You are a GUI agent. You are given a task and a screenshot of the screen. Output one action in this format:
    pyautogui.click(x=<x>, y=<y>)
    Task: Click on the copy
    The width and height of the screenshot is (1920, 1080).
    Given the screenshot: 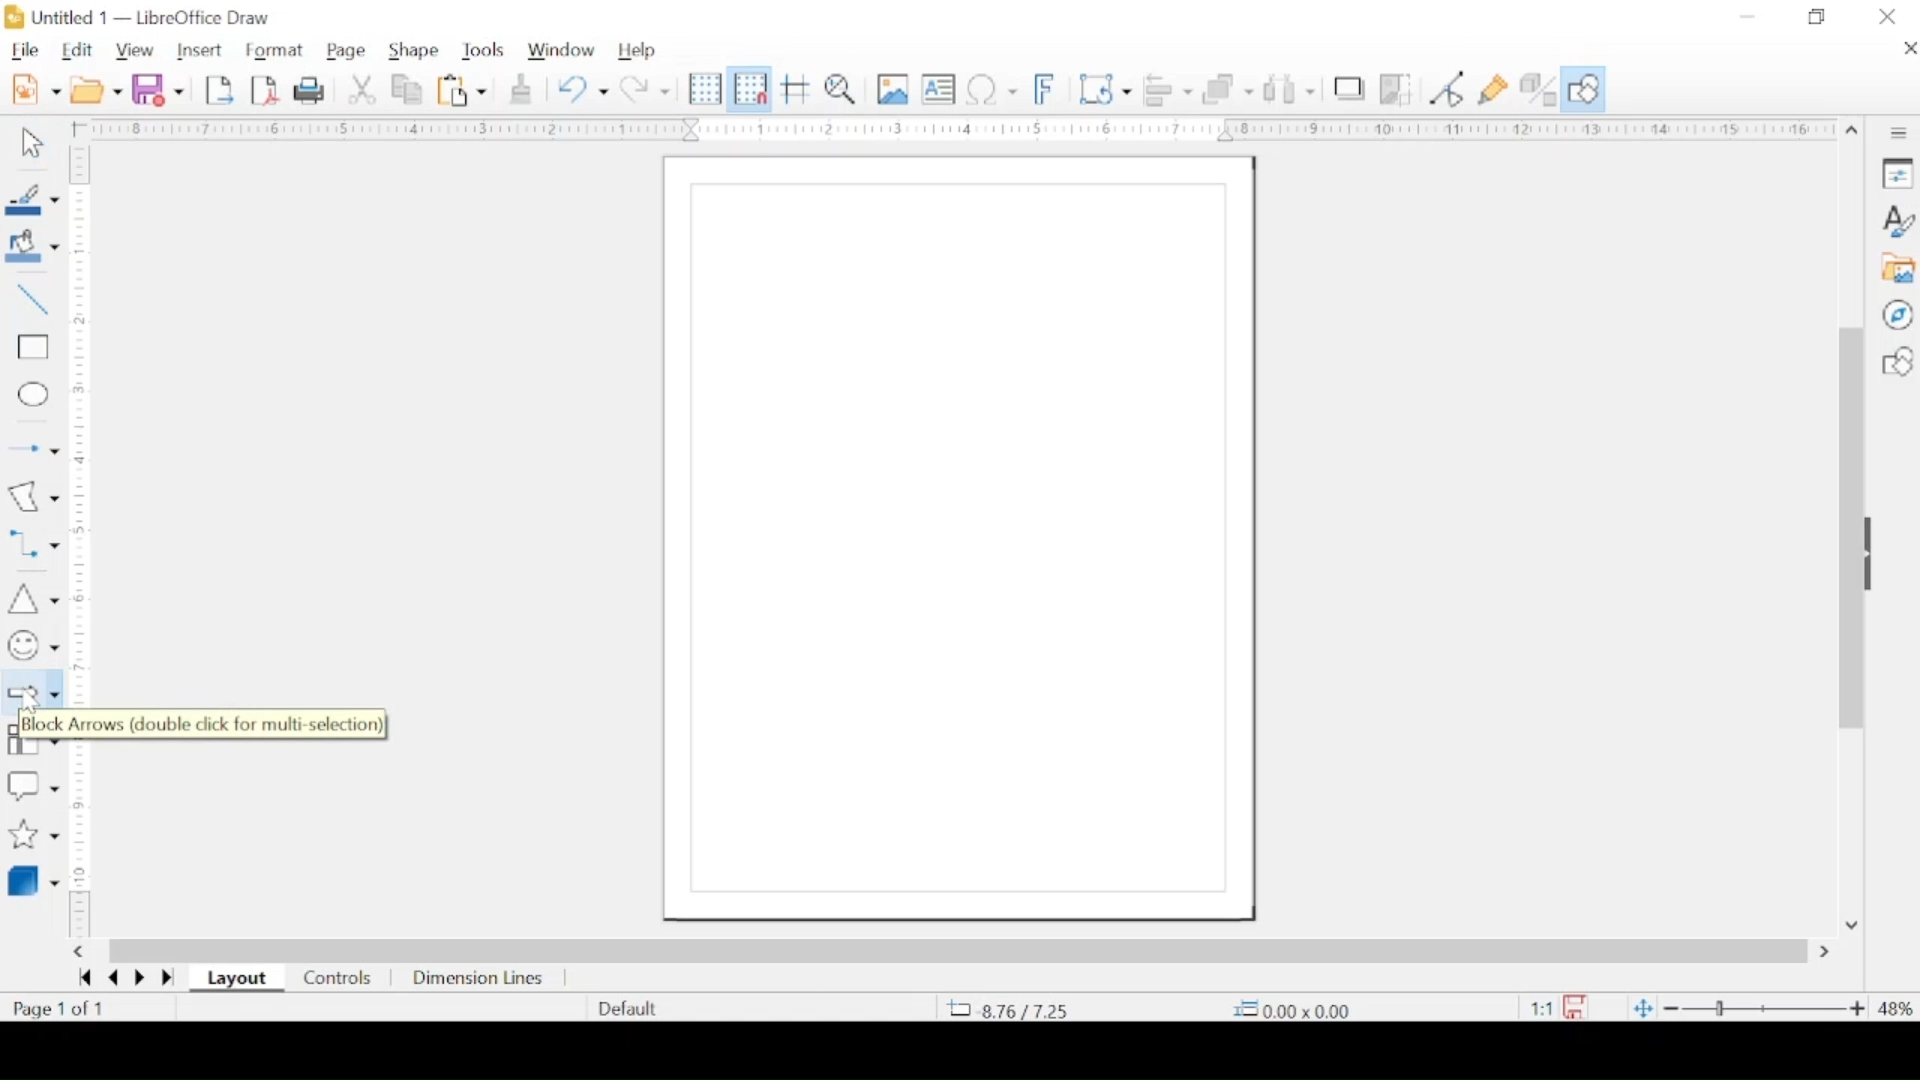 What is the action you would take?
    pyautogui.click(x=408, y=89)
    